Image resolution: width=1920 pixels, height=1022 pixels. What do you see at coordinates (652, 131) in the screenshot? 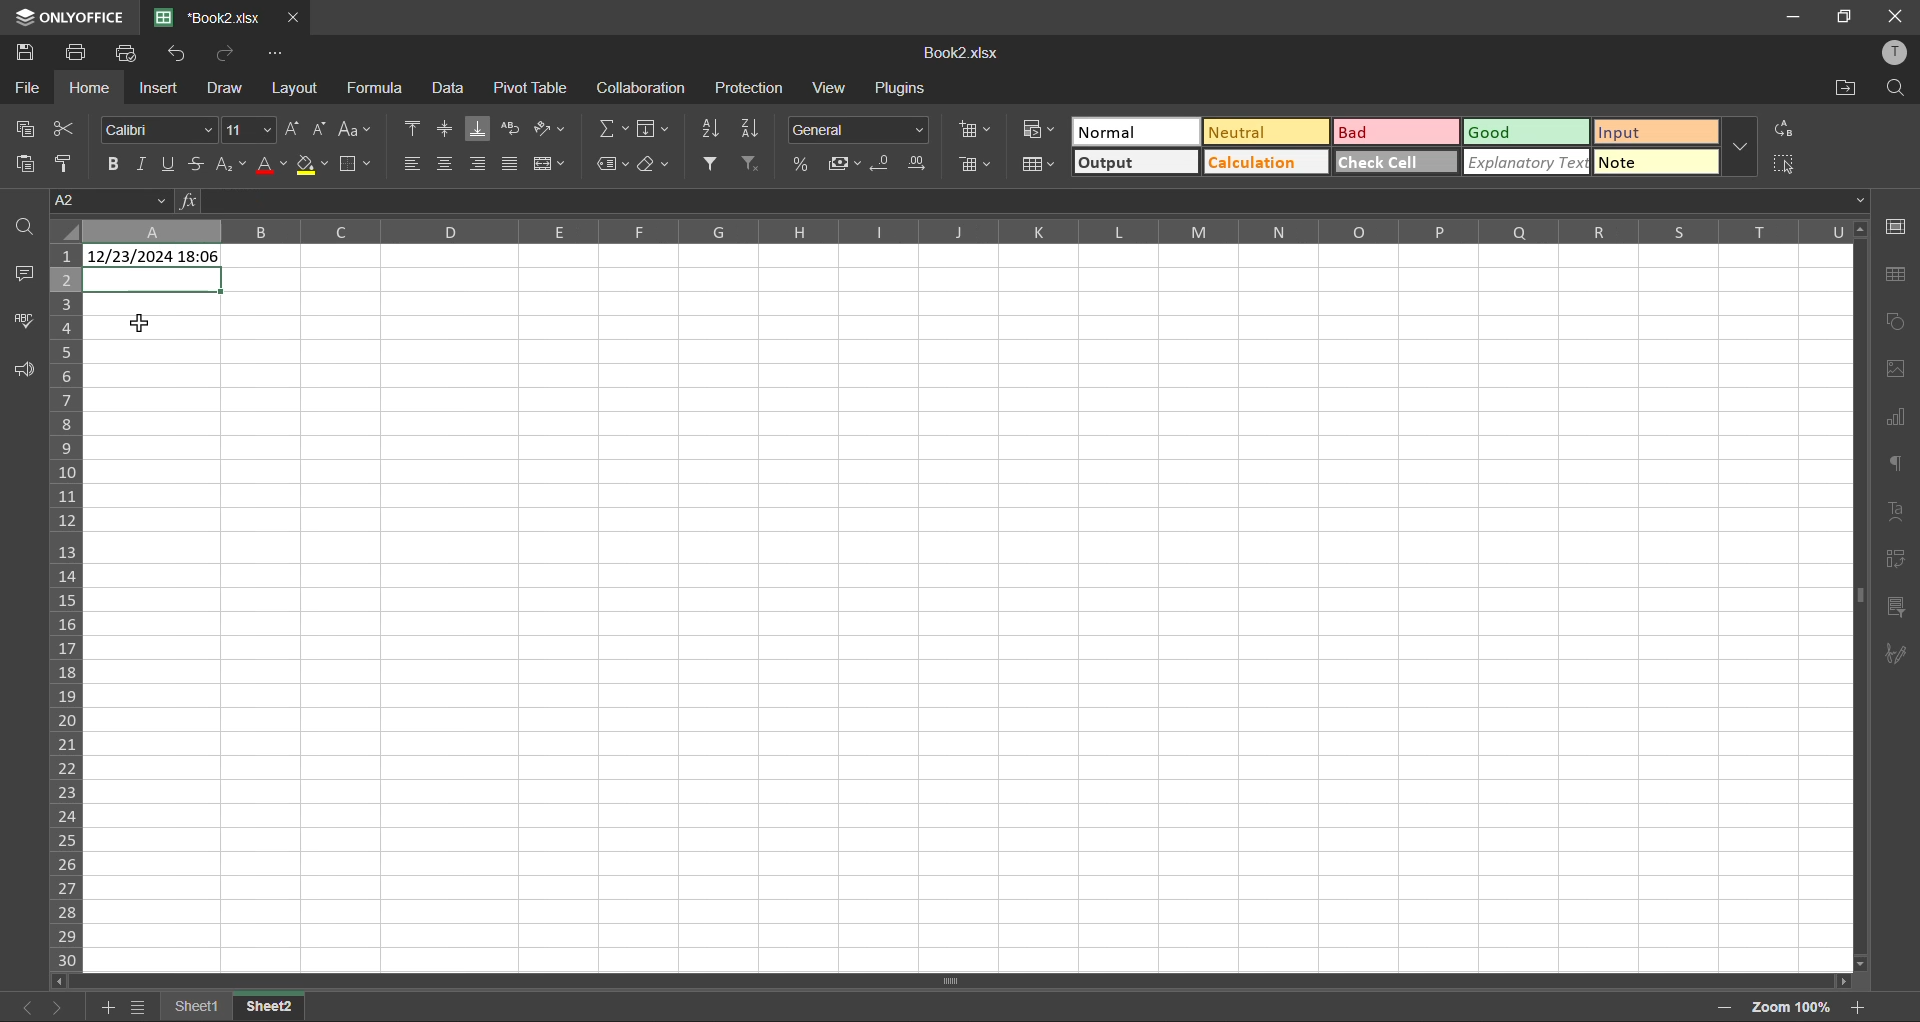
I see `fields` at bounding box center [652, 131].